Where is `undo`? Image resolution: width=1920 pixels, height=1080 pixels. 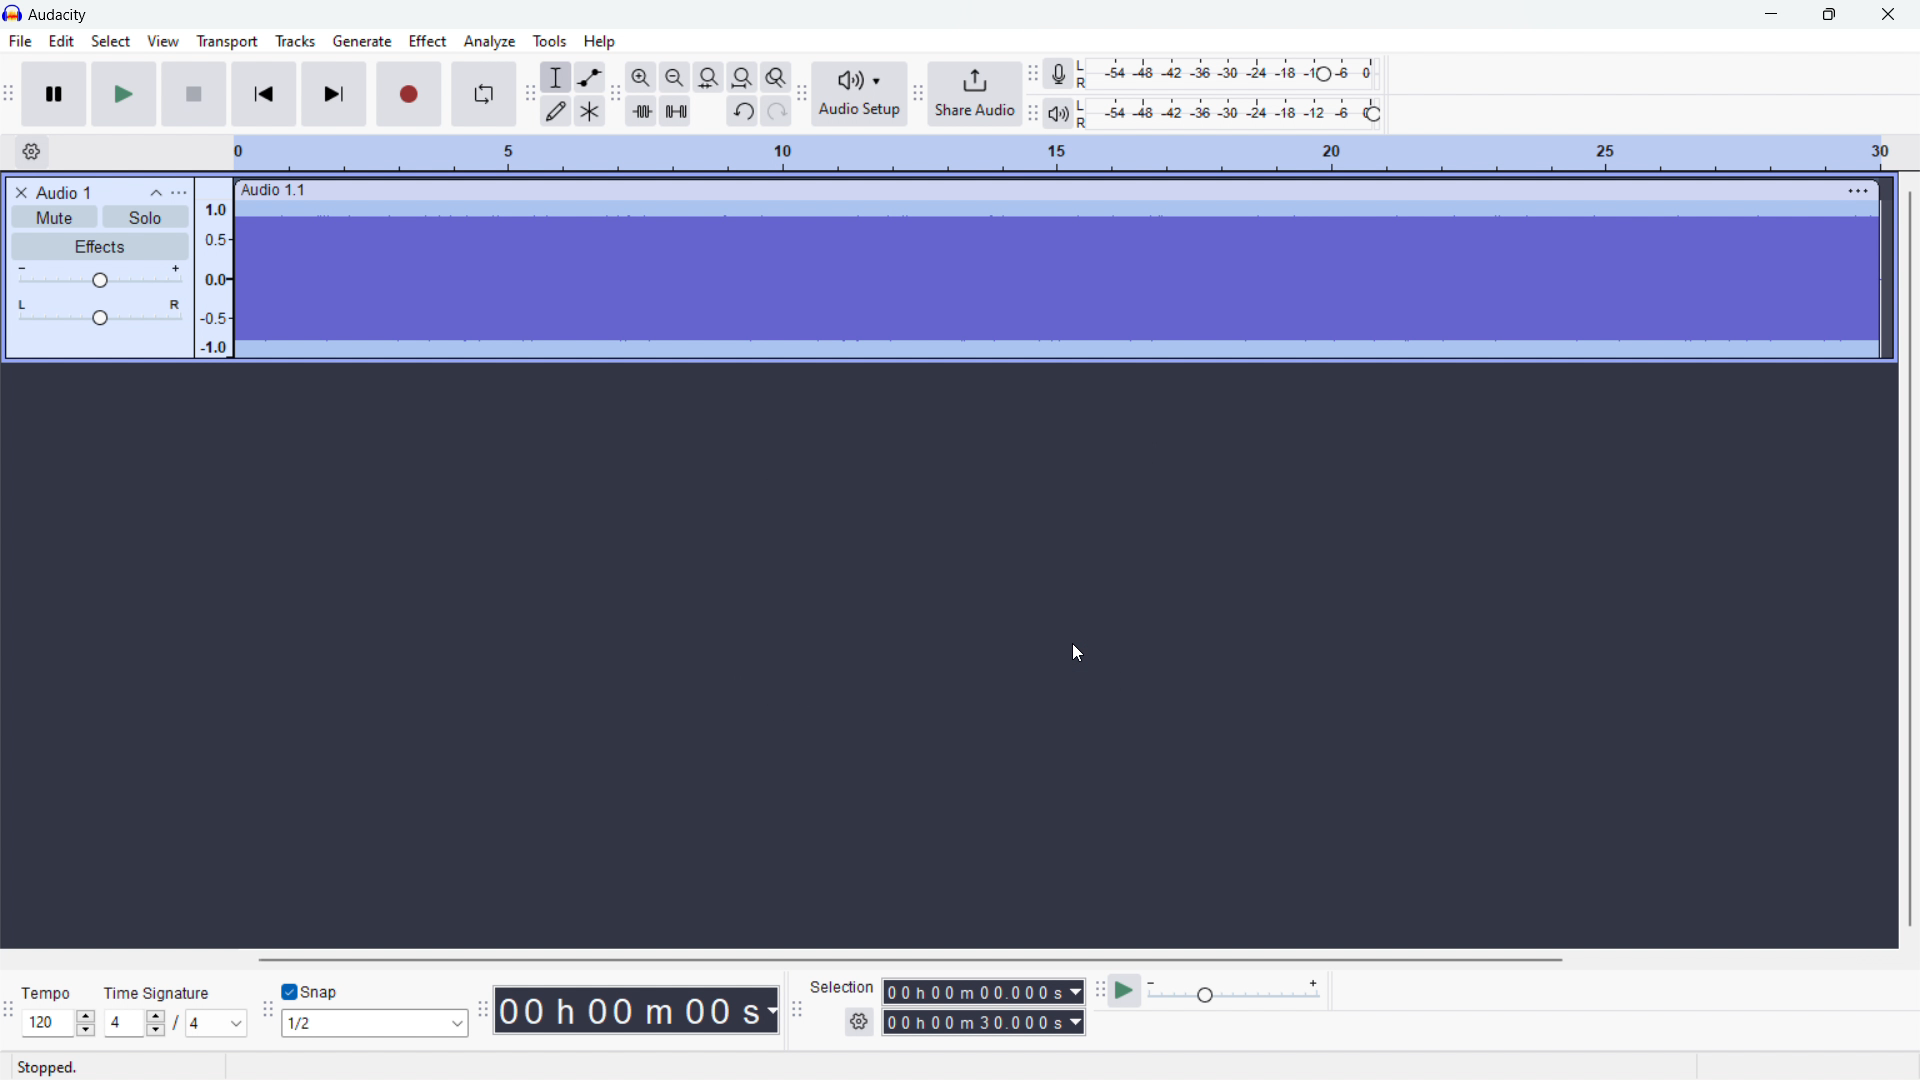
undo is located at coordinates (742, 111).